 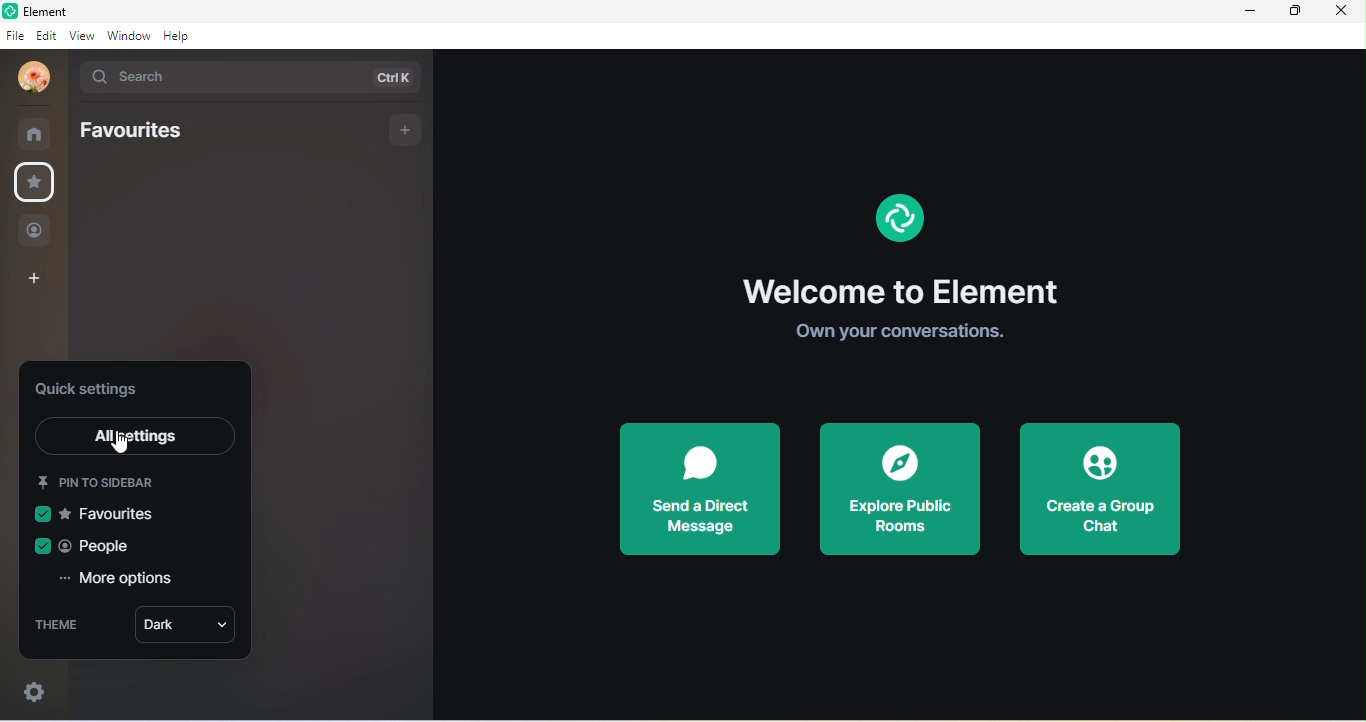 What do you see at coordinates (1343, 12) in the screenshot?
I see `close` at bounding box center [1343, 12].